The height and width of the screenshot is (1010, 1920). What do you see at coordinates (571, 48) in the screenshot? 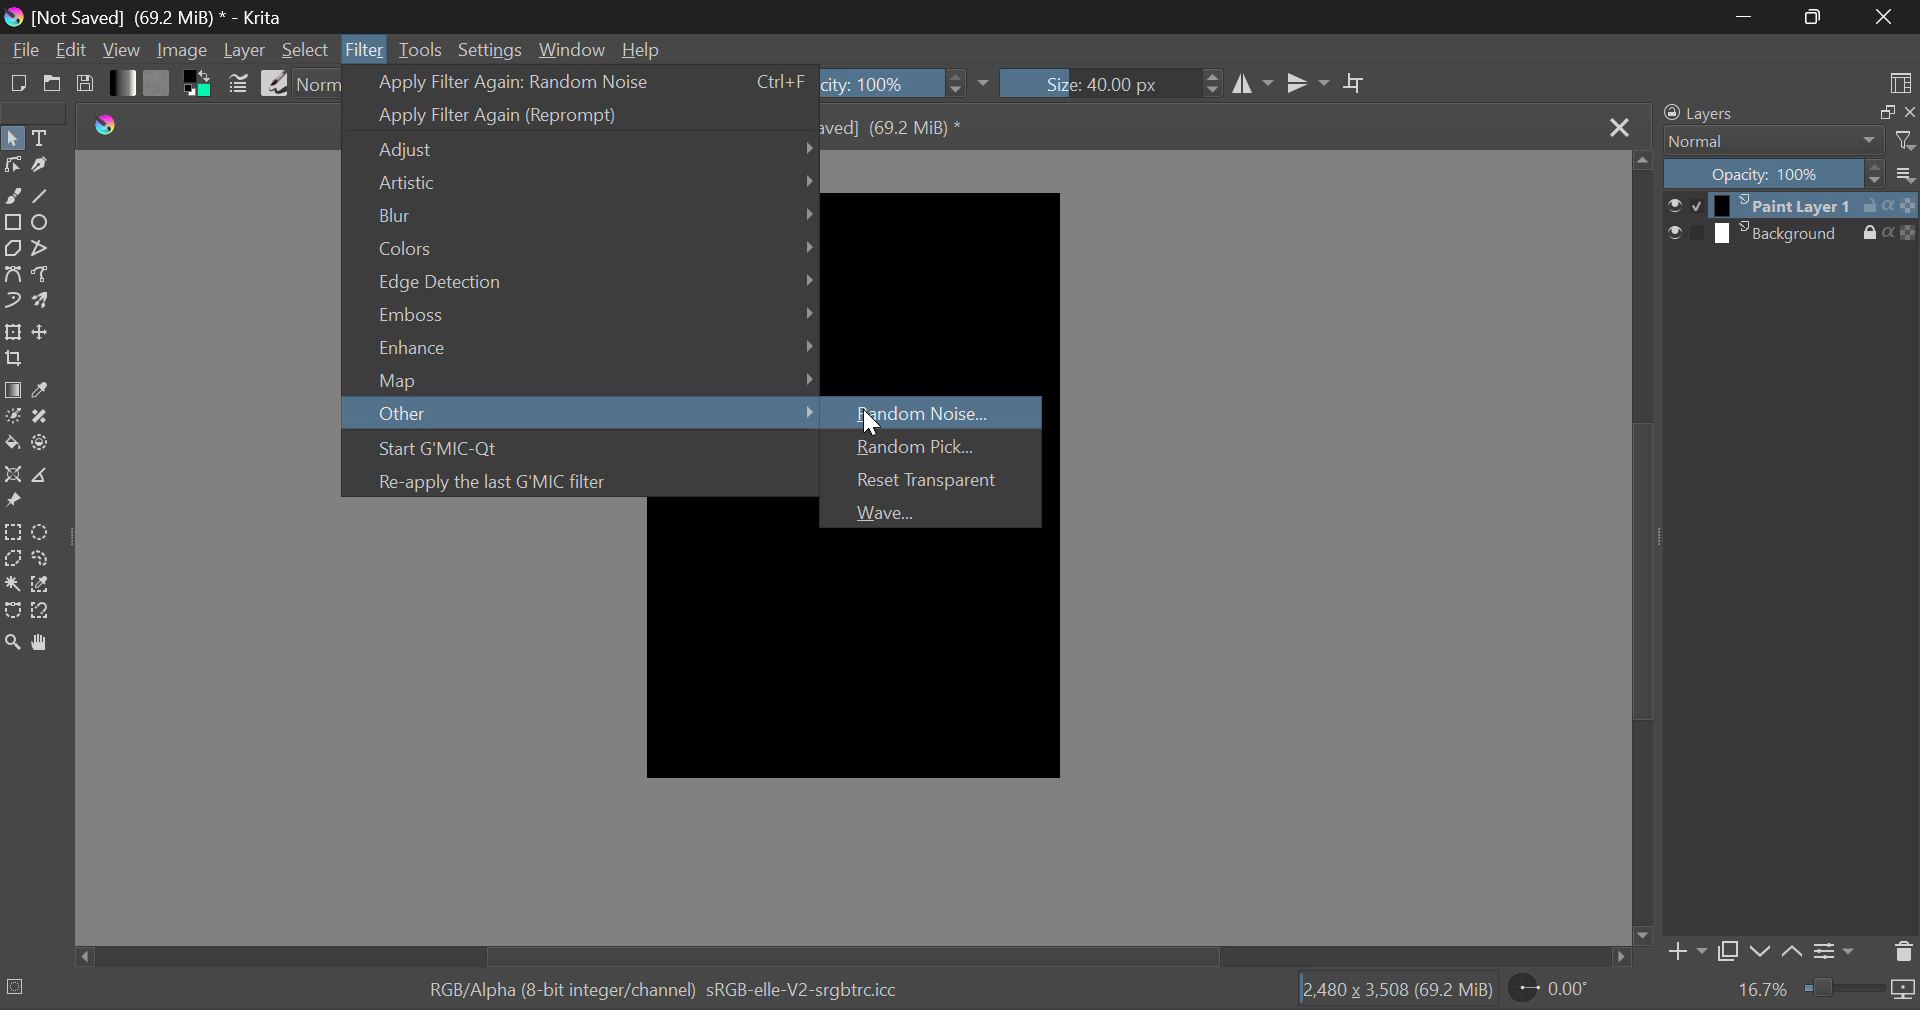
I see `Window` at bounding box center [571, 48].